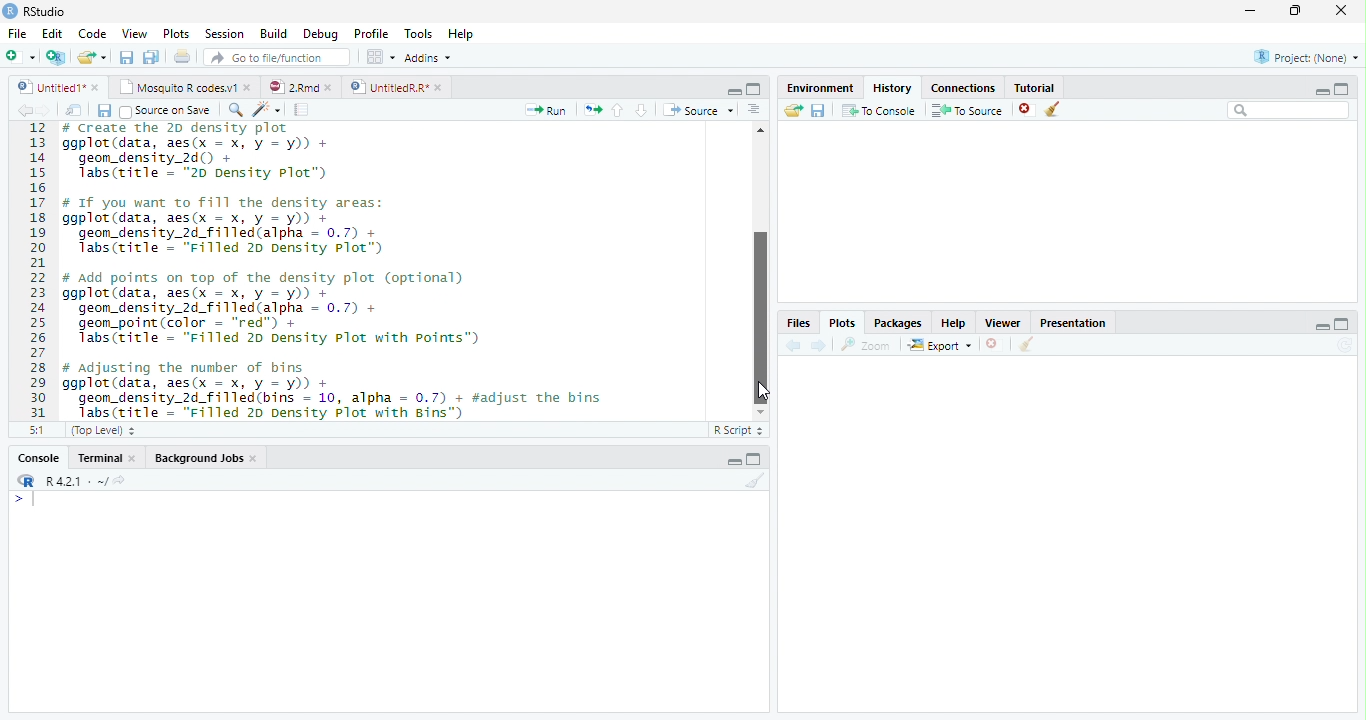 This screenshot has width=1366, height=720. I want to click on close, so click(250, 88).